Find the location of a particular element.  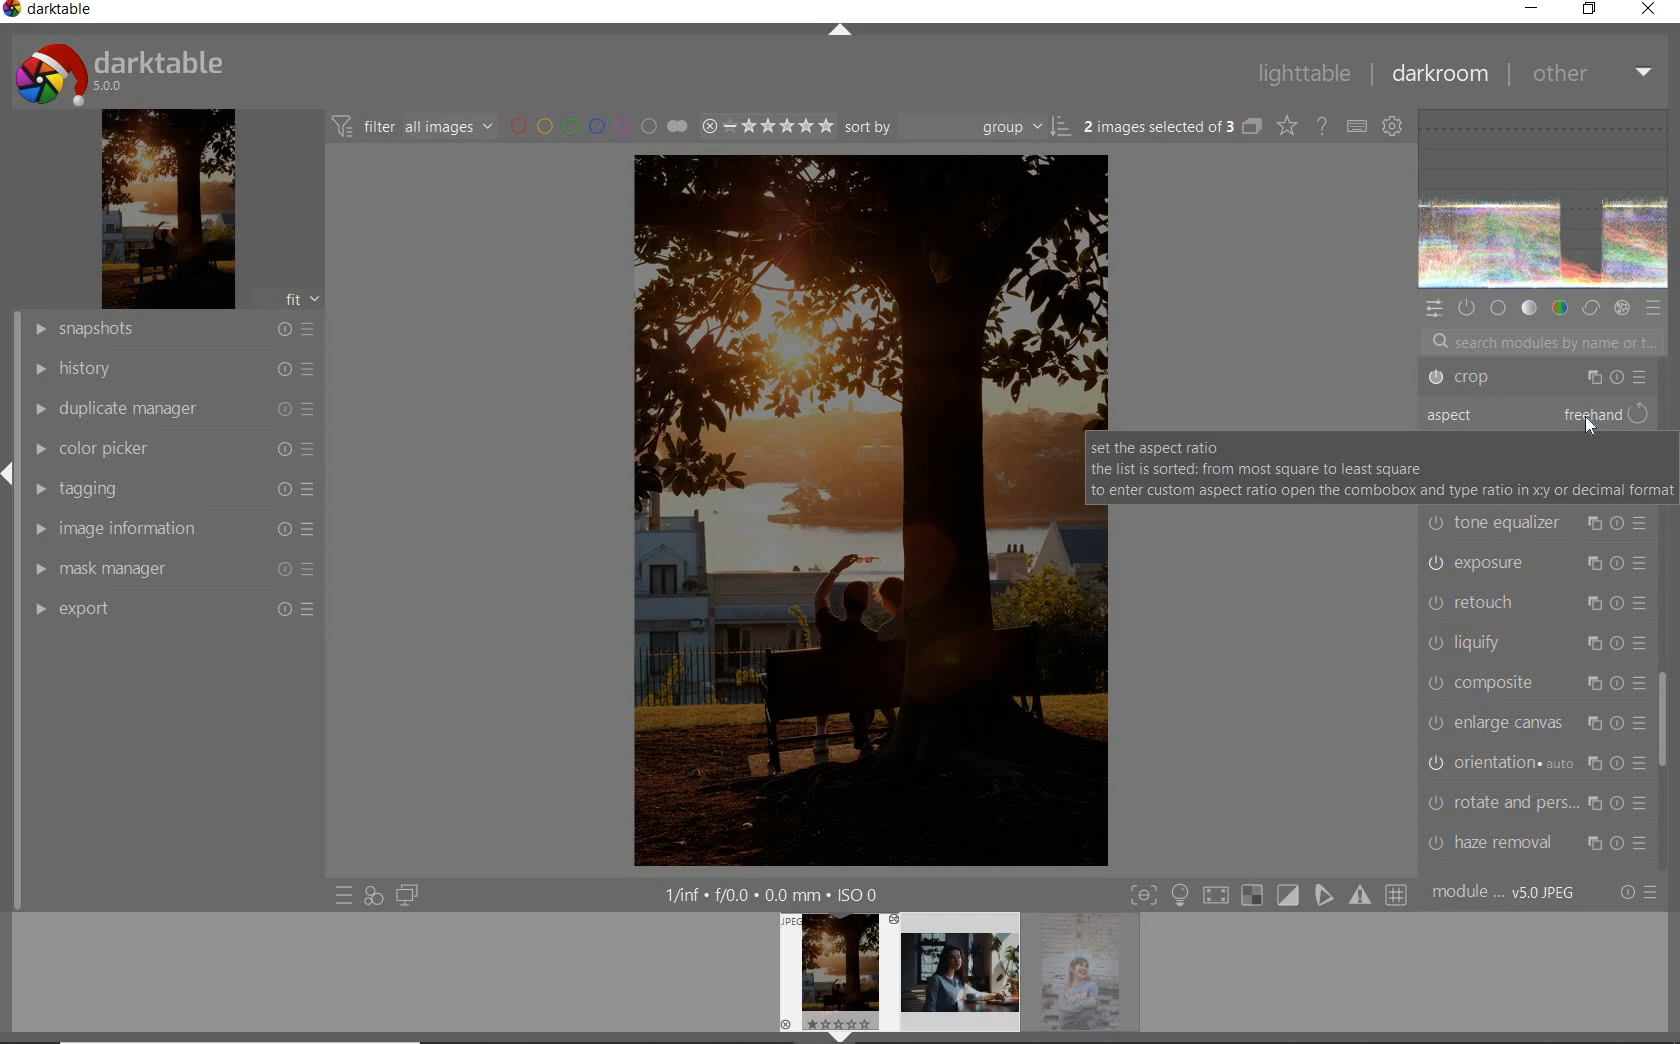

display a second darkroom image window is located at coordinates (407, 897).